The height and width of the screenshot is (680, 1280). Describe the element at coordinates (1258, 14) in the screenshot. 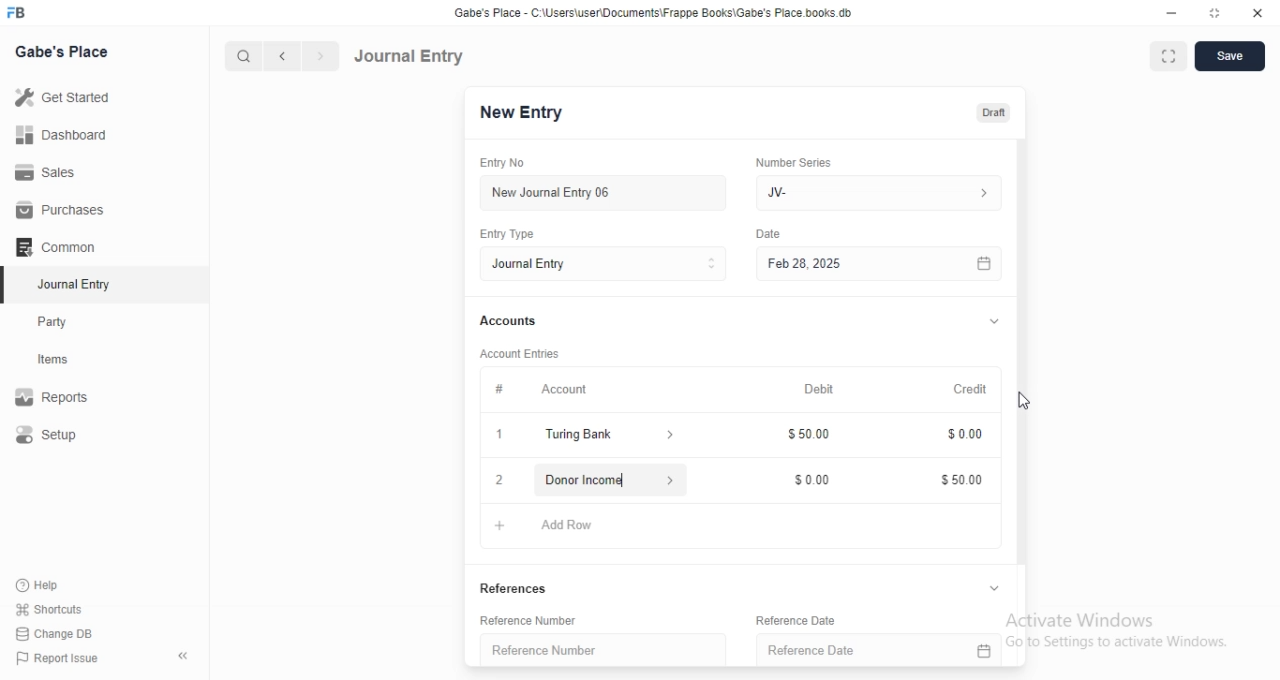

I see `close` at that location.